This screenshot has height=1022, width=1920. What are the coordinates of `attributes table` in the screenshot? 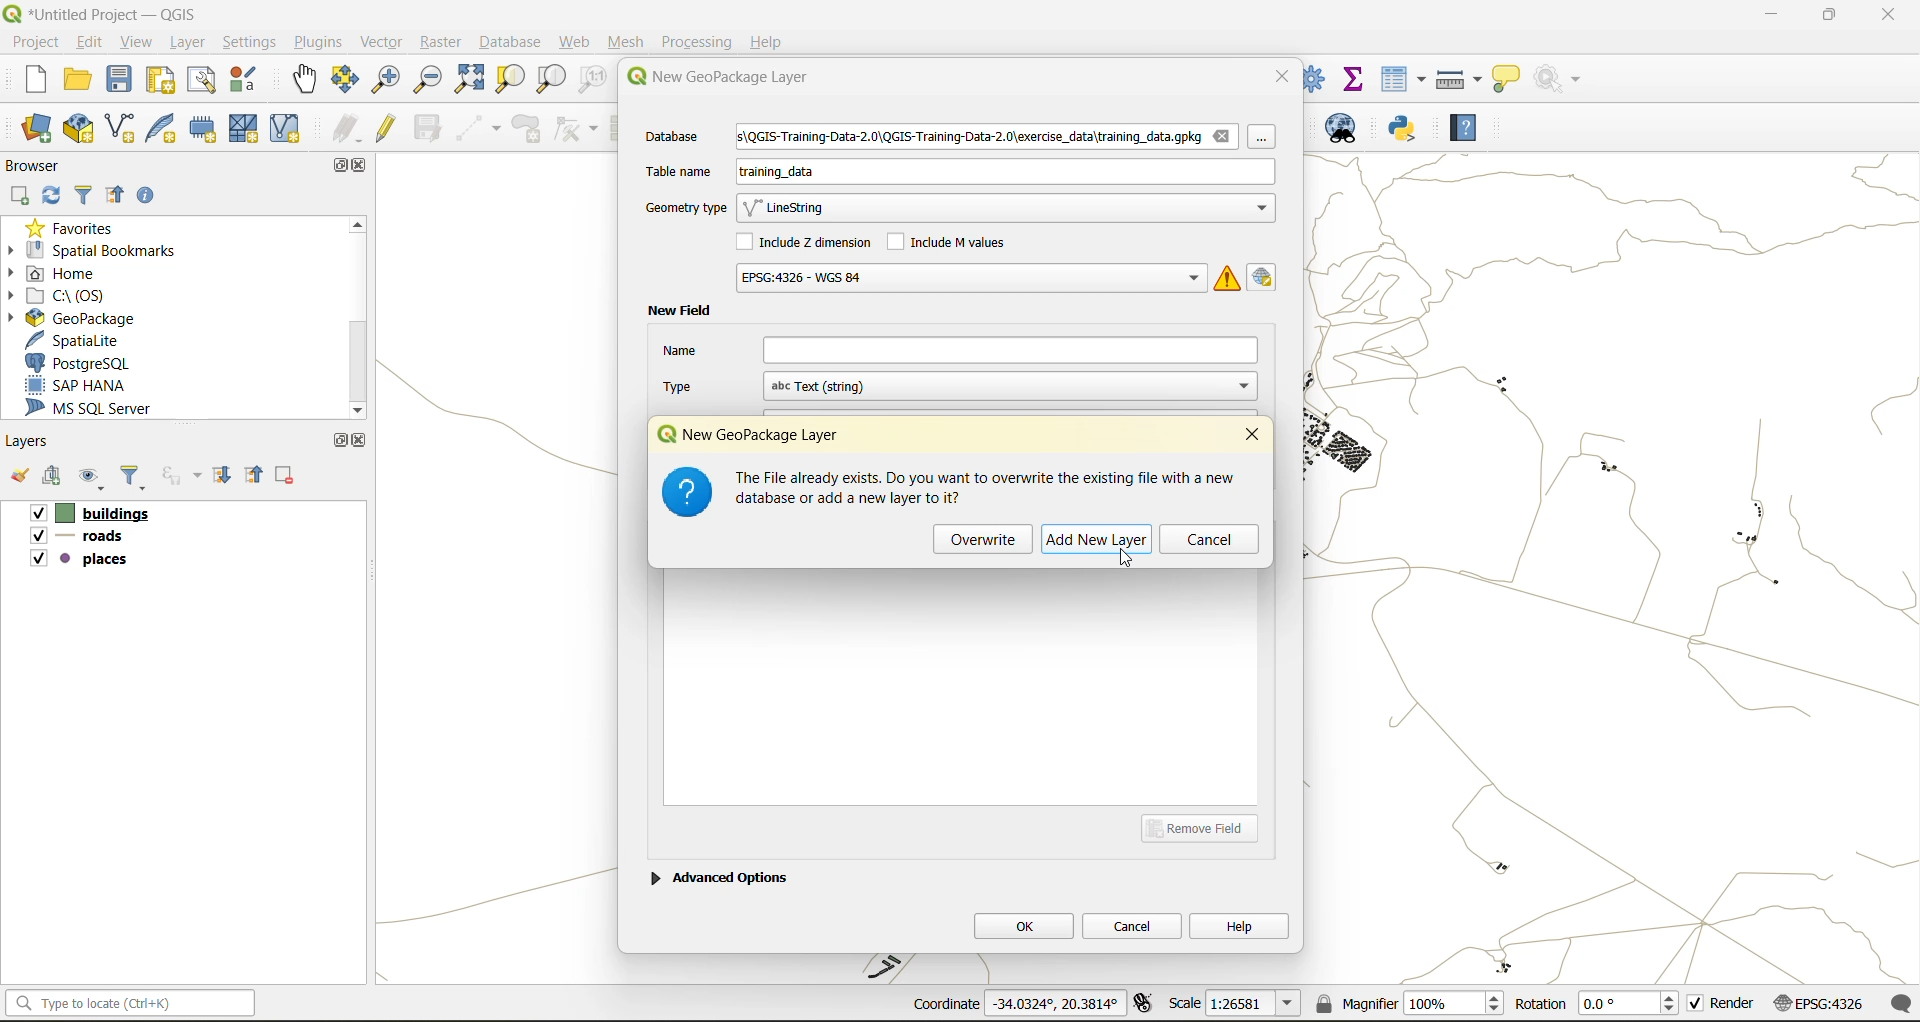 It's located at (1404, 79).